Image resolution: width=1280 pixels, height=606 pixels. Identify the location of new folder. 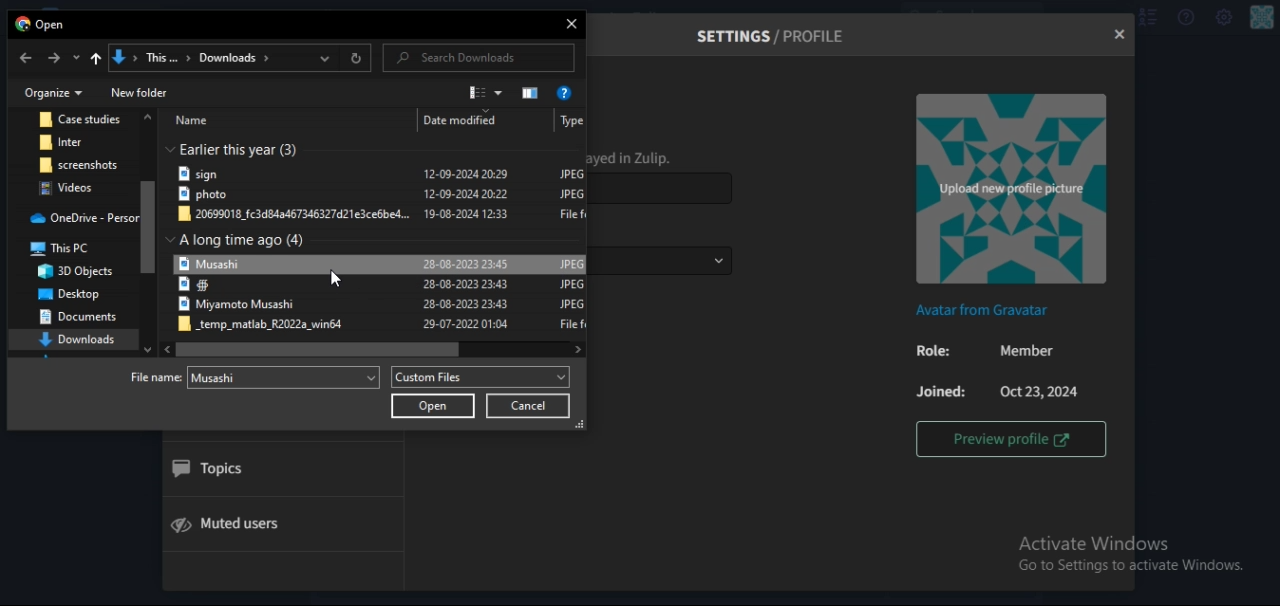
(139, 91).